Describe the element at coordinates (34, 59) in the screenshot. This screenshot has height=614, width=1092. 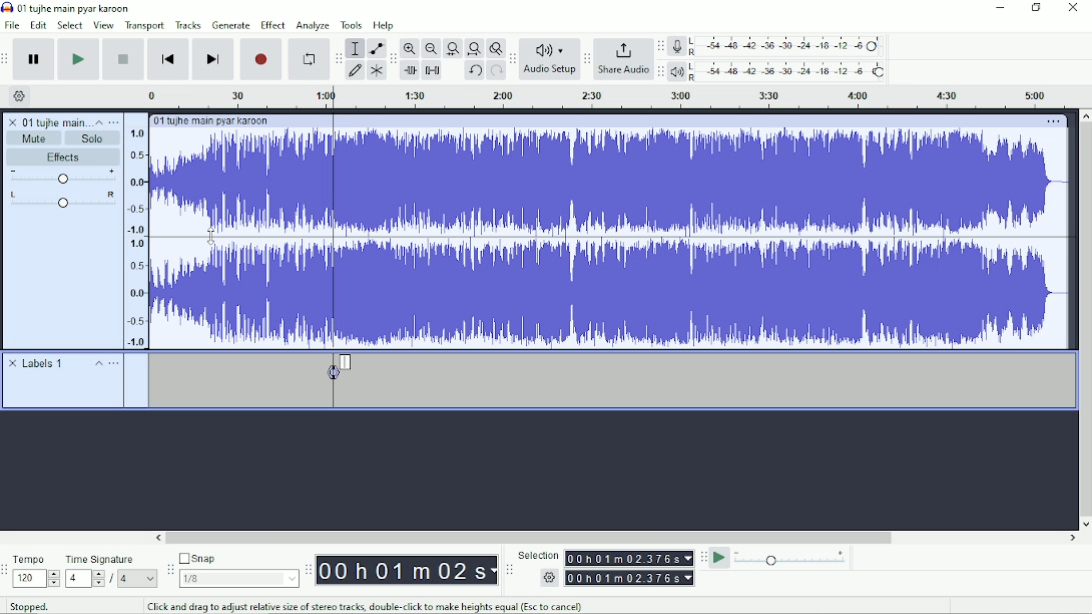
I see `Pause` at that location.